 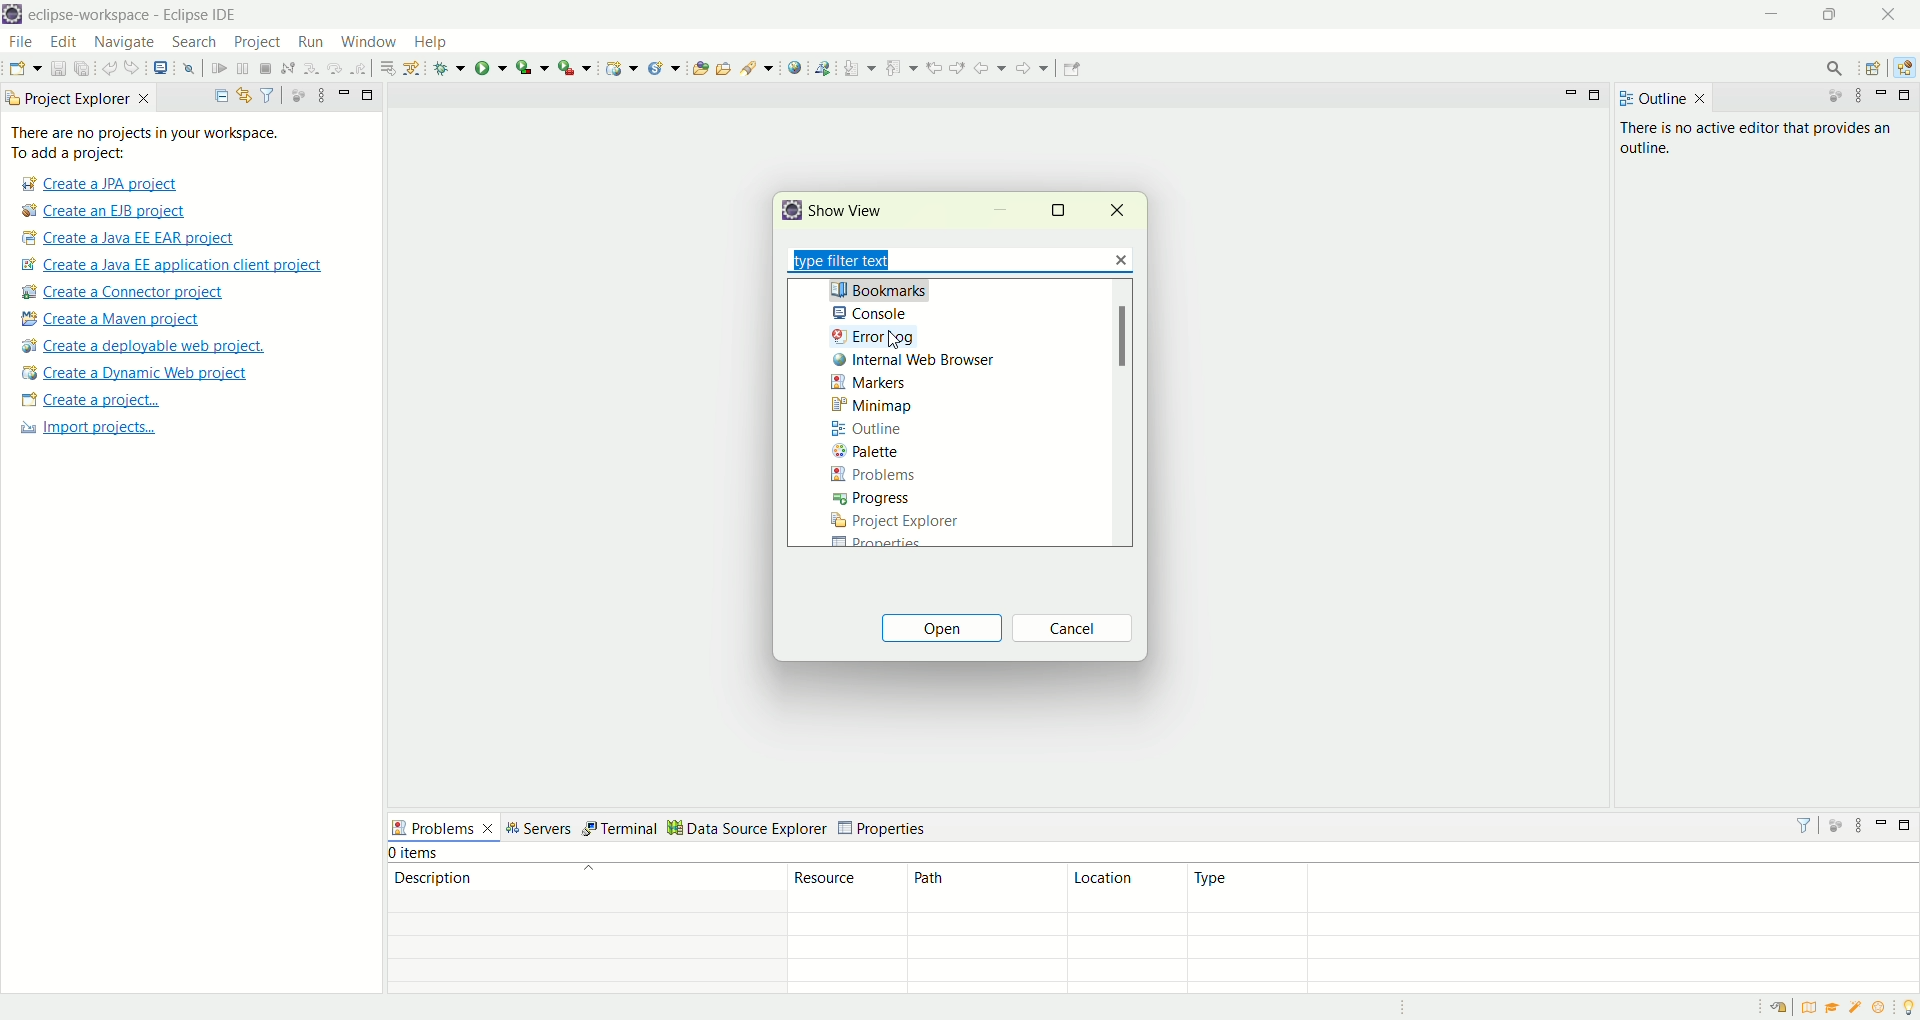 I want to click on next edit location, so click(x=958, y=66).